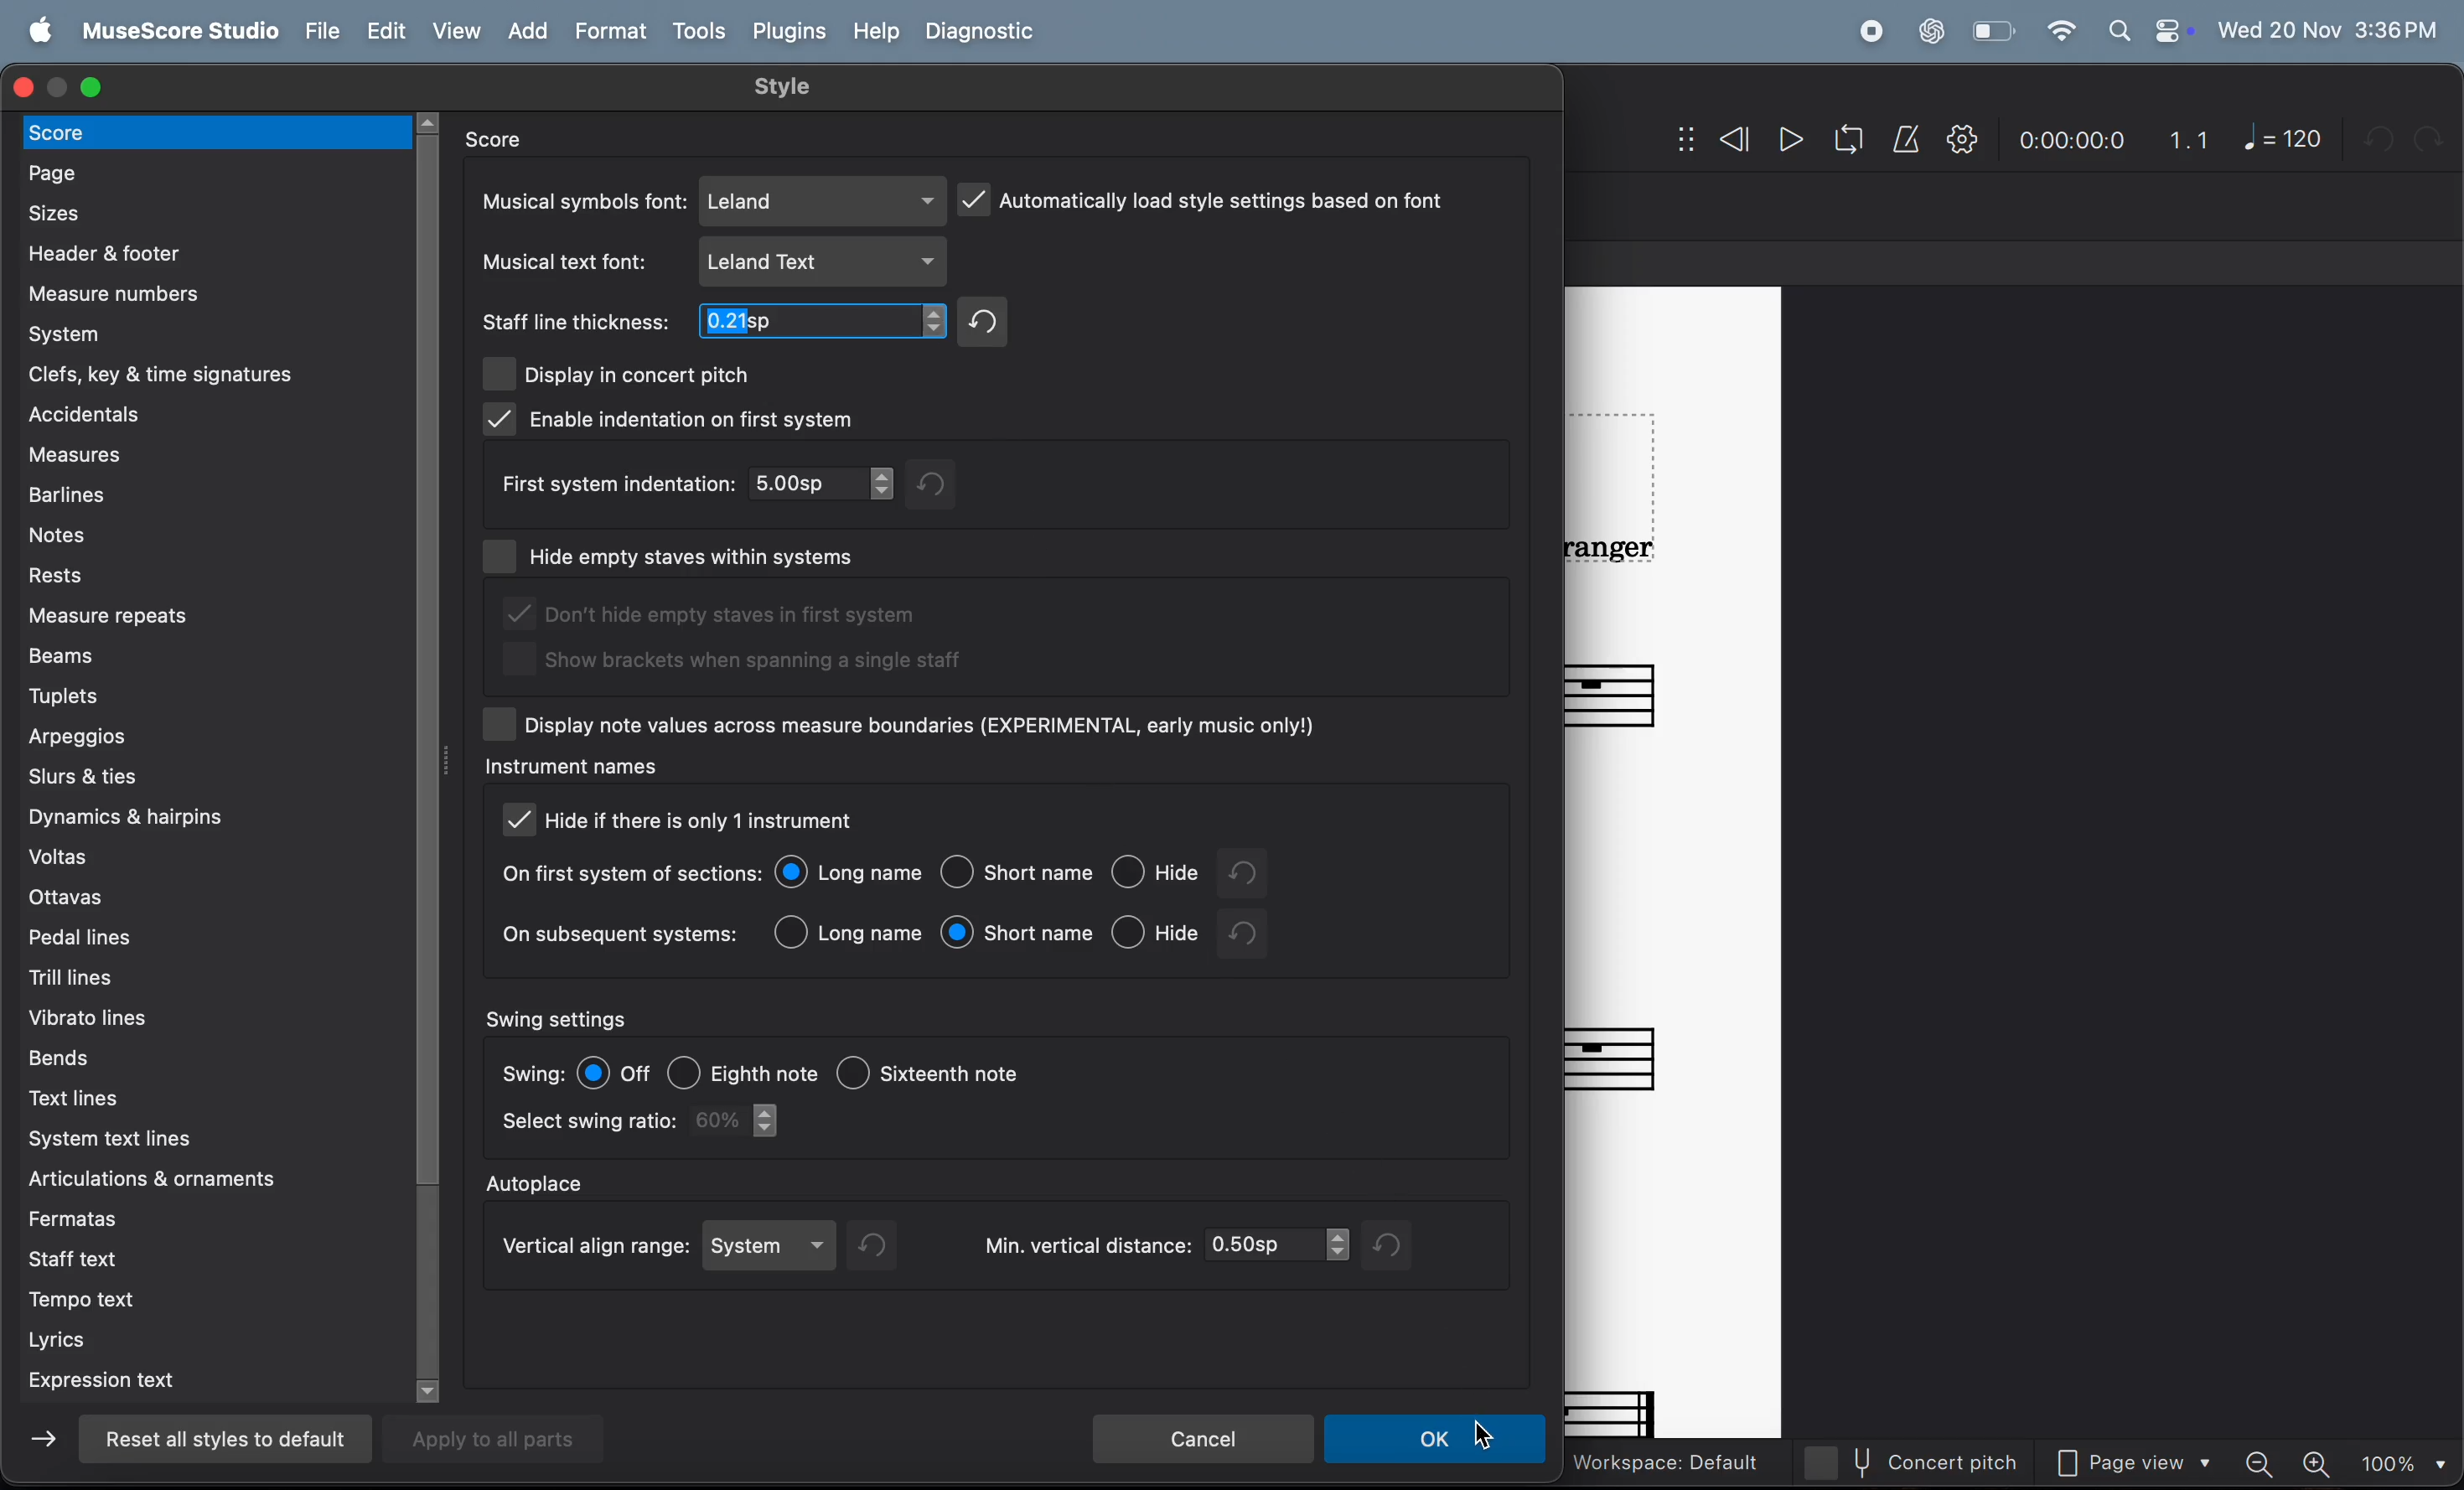 This screenshot has height=1490, width=2464. Describe the element at coordinates (190, 1013) in the screenshot. I see `vibrato lines` at that location.